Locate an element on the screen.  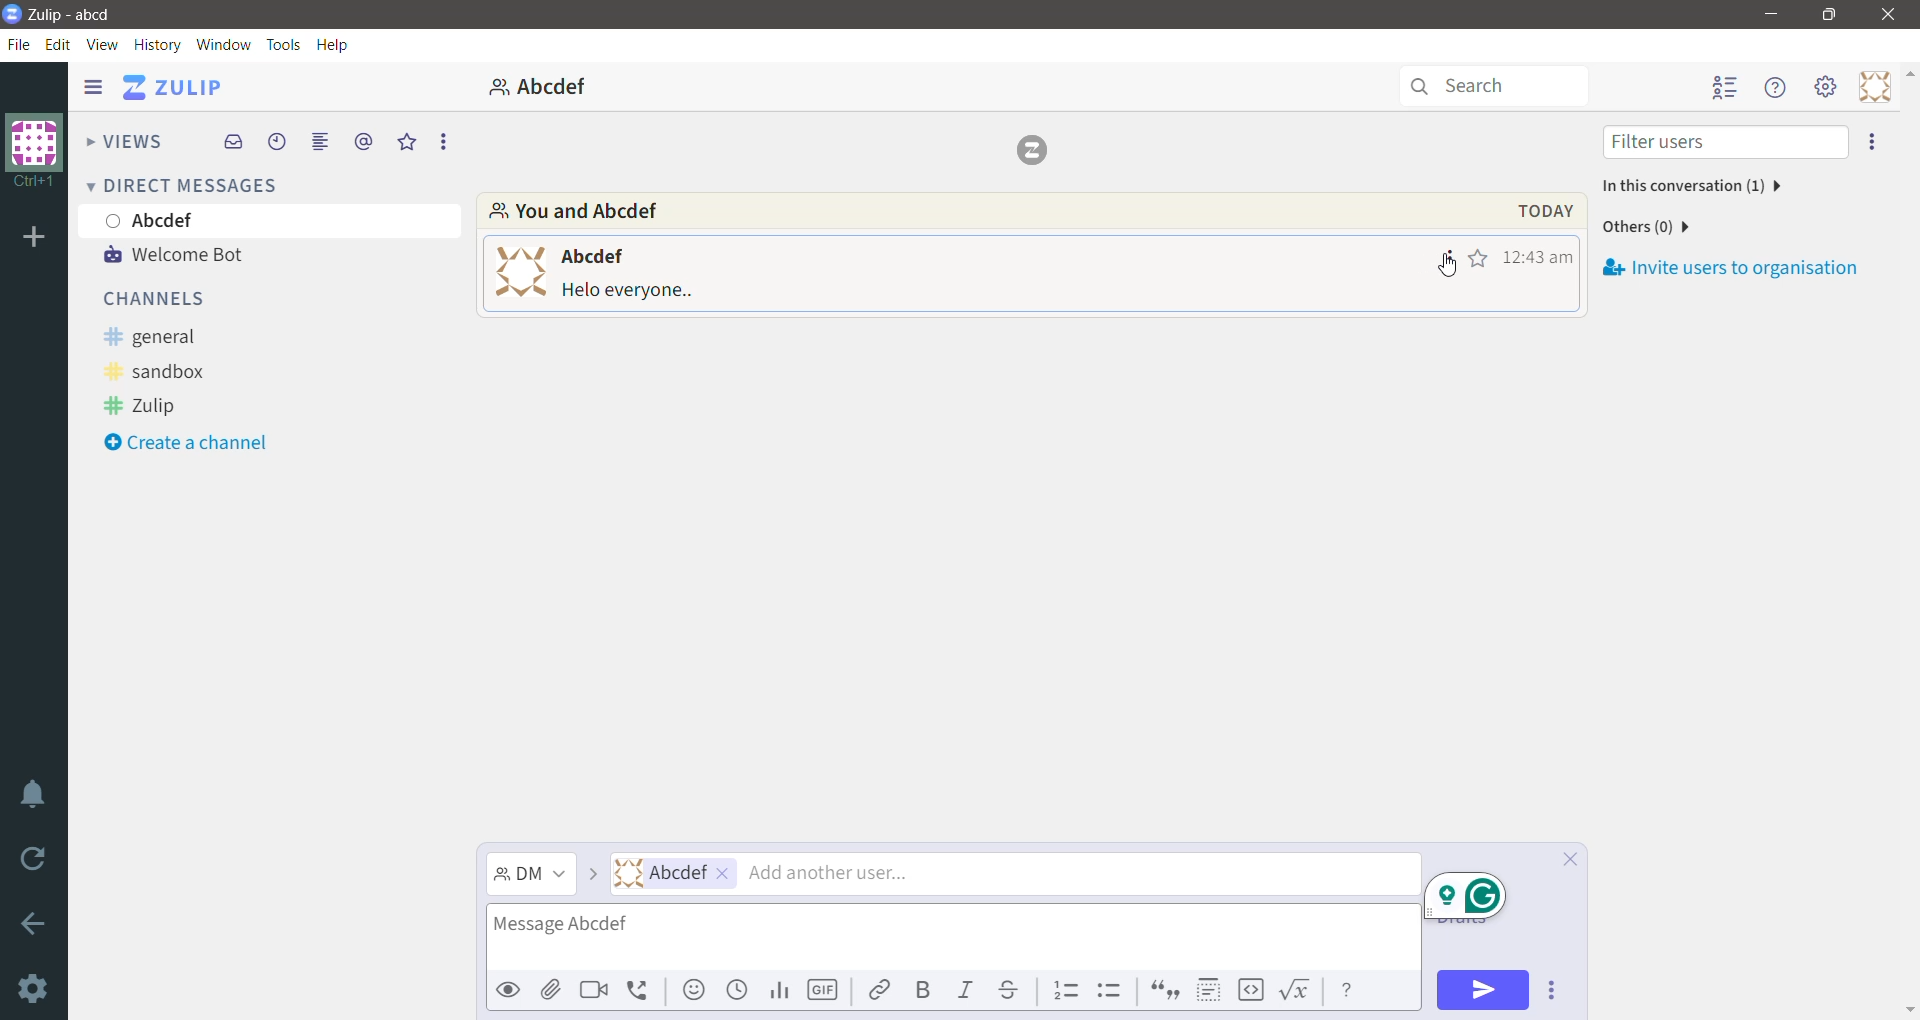
Help menu is located at coordinates (1778, 87).